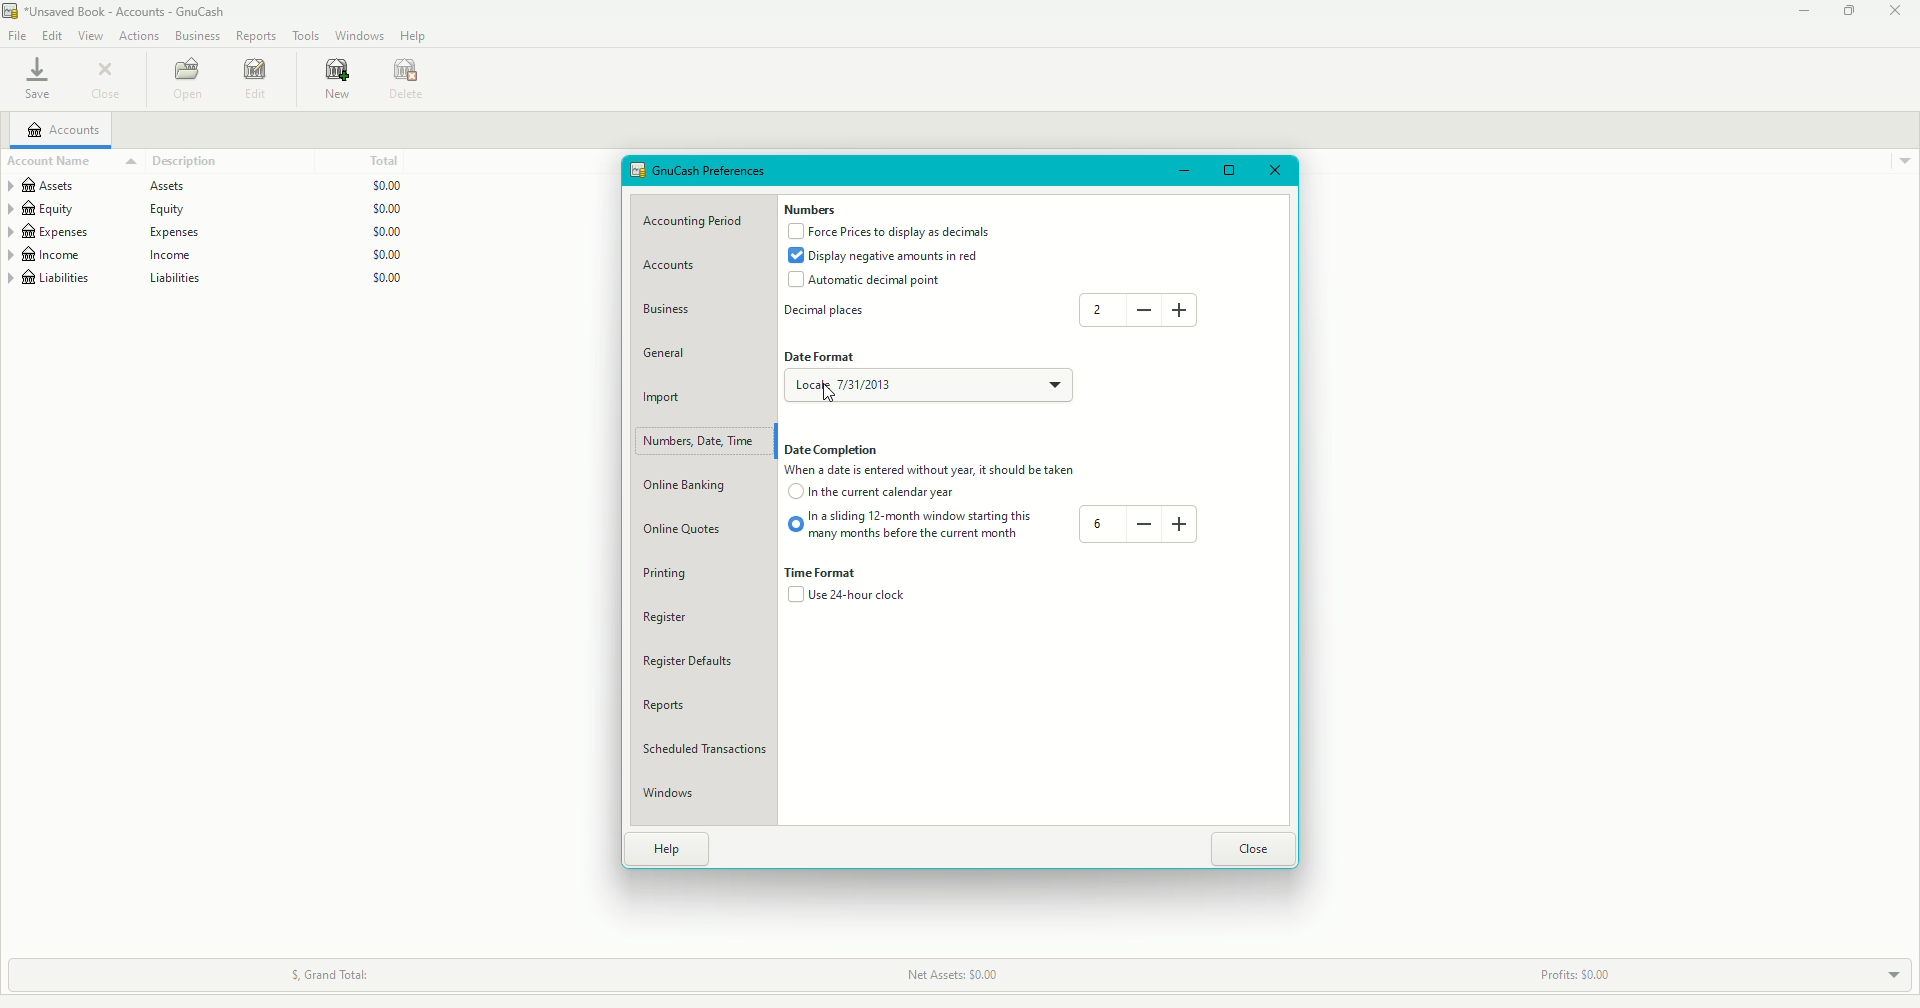 This screenshot has height=1008, width=1920. I want to click on Windows, so click(358, 36).